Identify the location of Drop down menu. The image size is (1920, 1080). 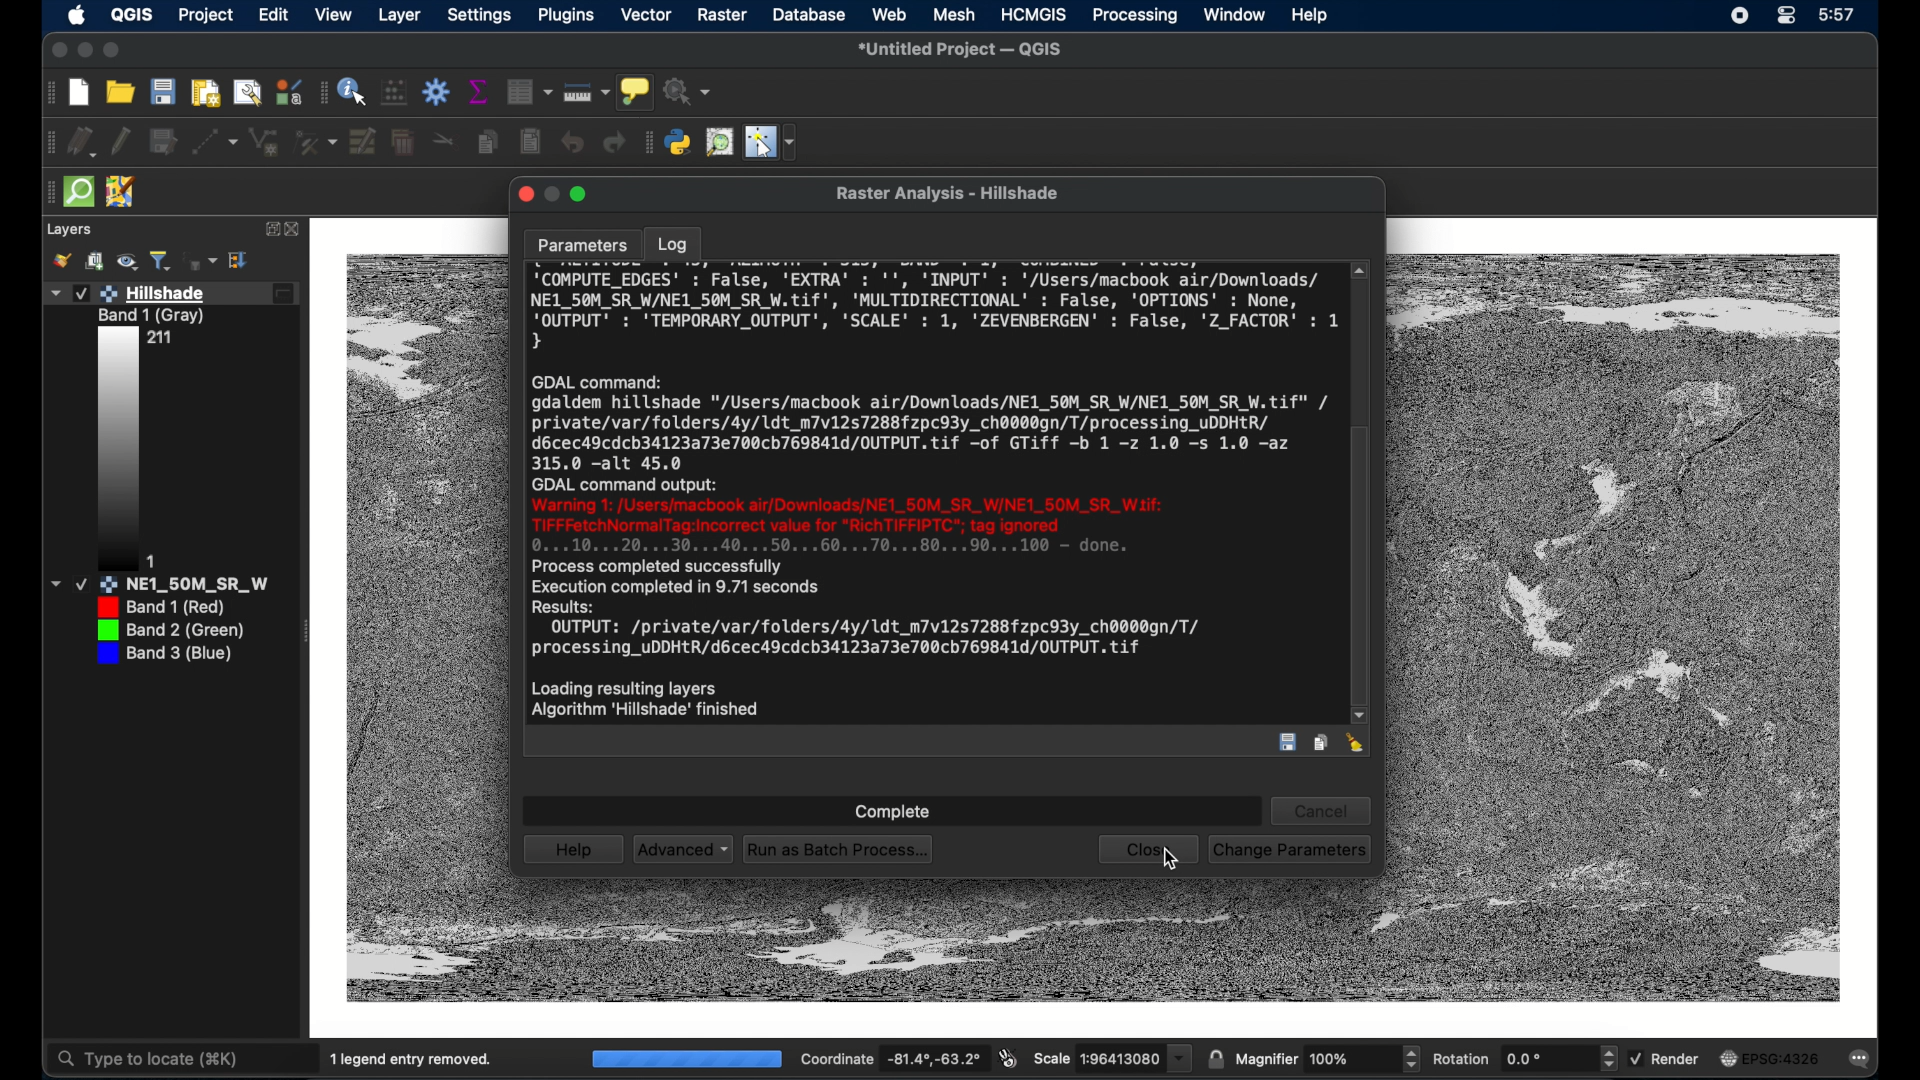
(1189, 1060).